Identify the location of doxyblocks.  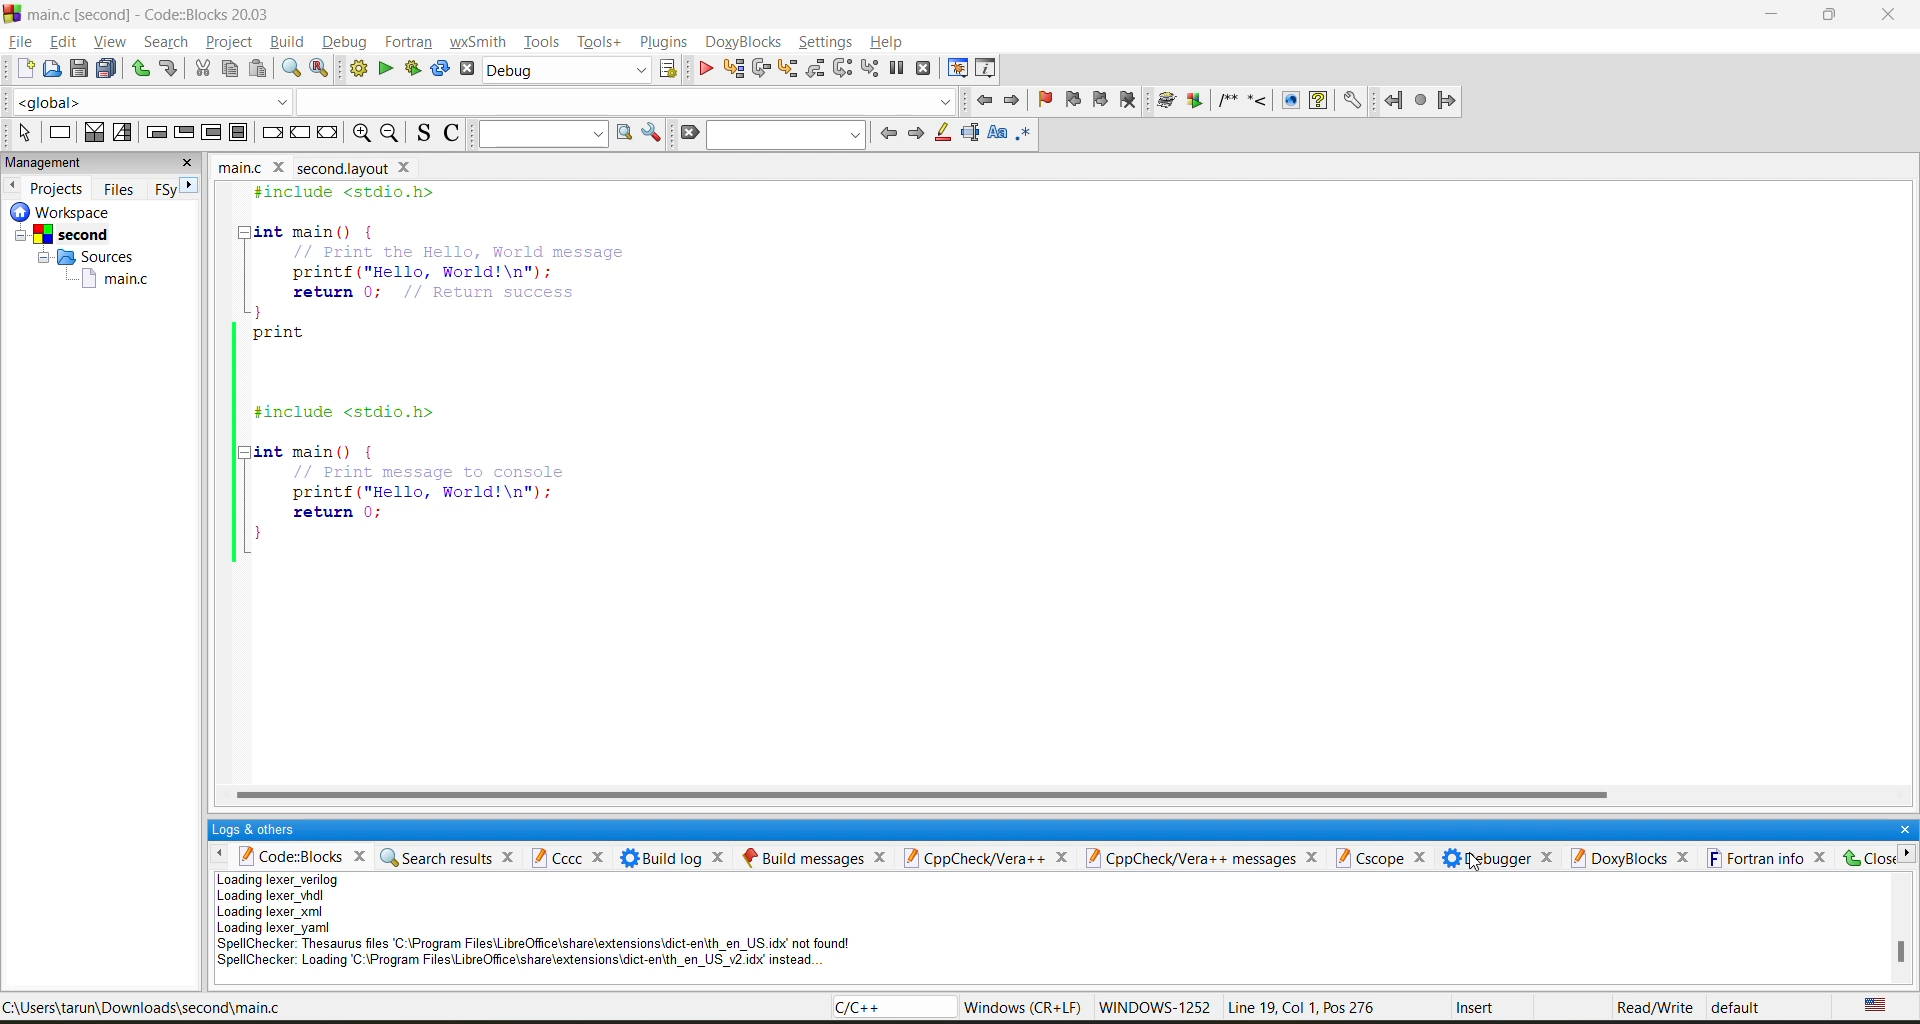
(1632, 860).